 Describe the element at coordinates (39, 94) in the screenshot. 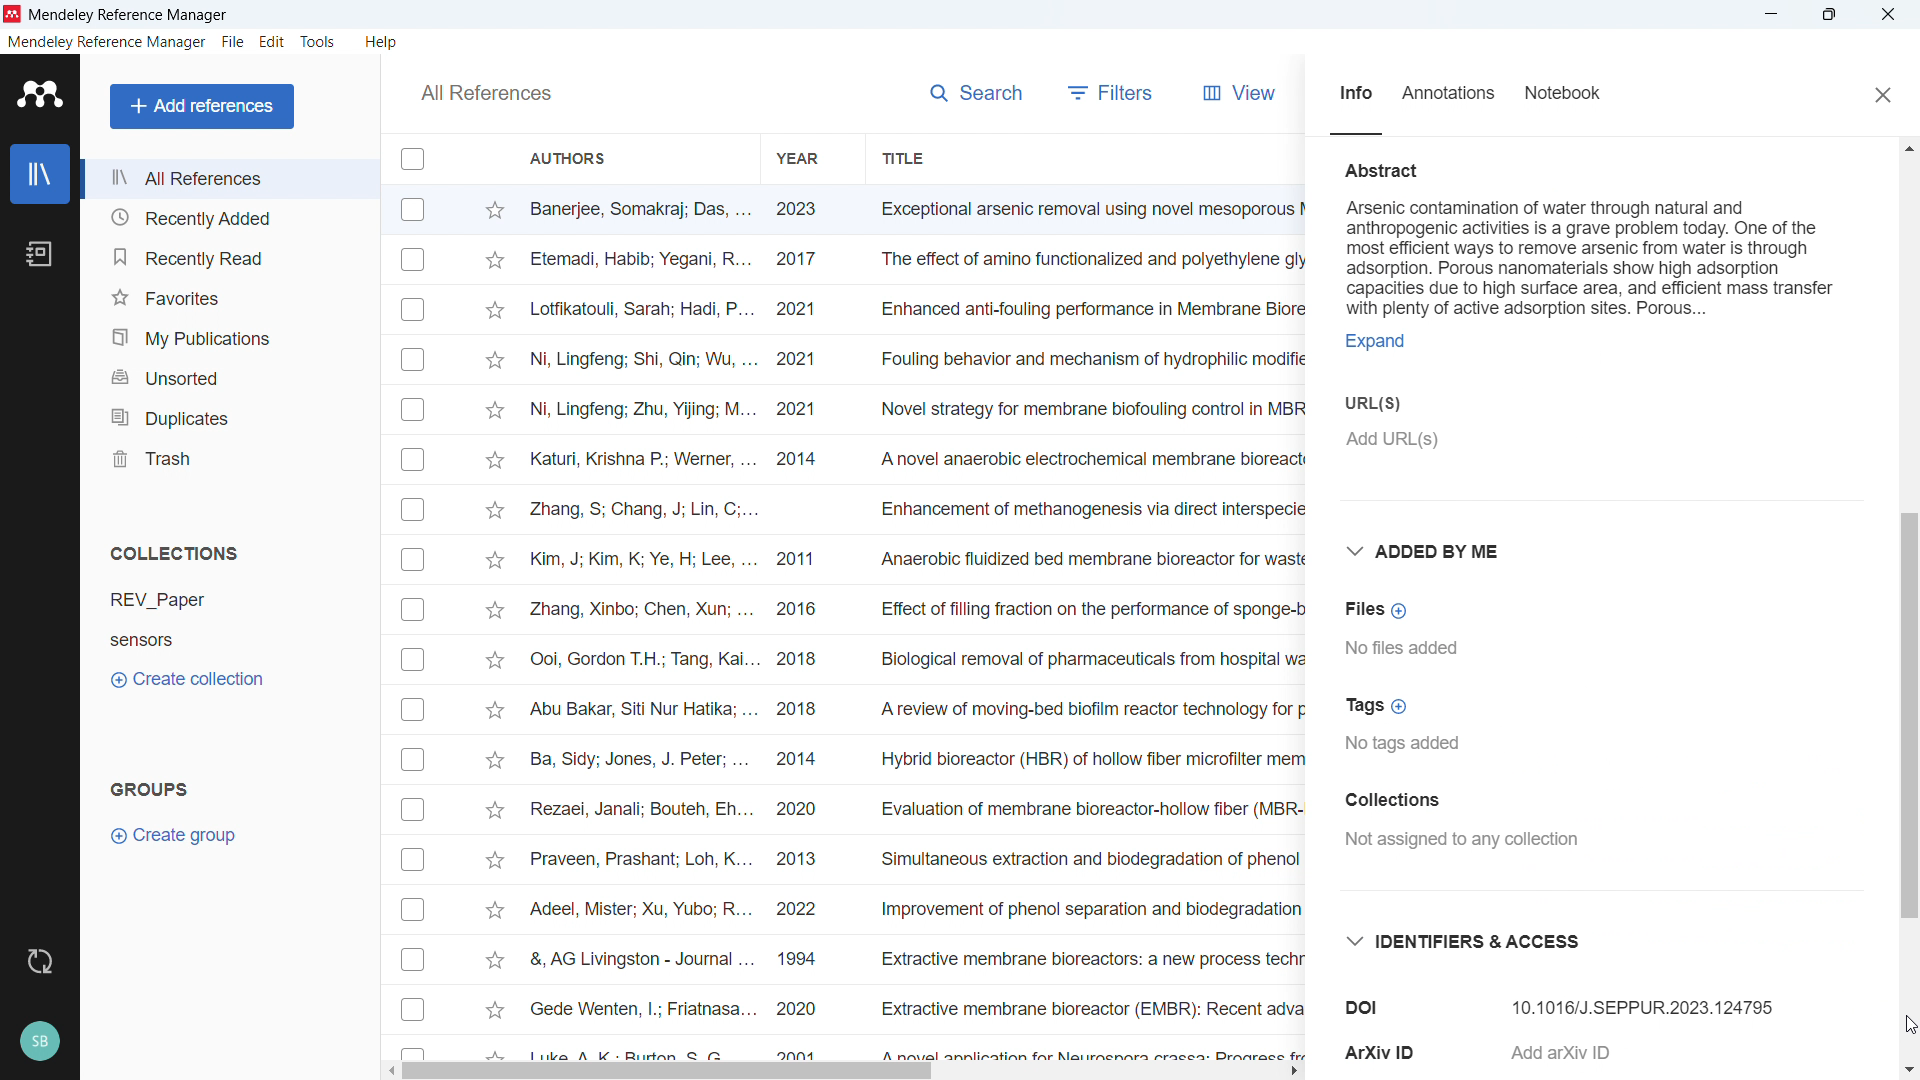

I see `logo` at that location.